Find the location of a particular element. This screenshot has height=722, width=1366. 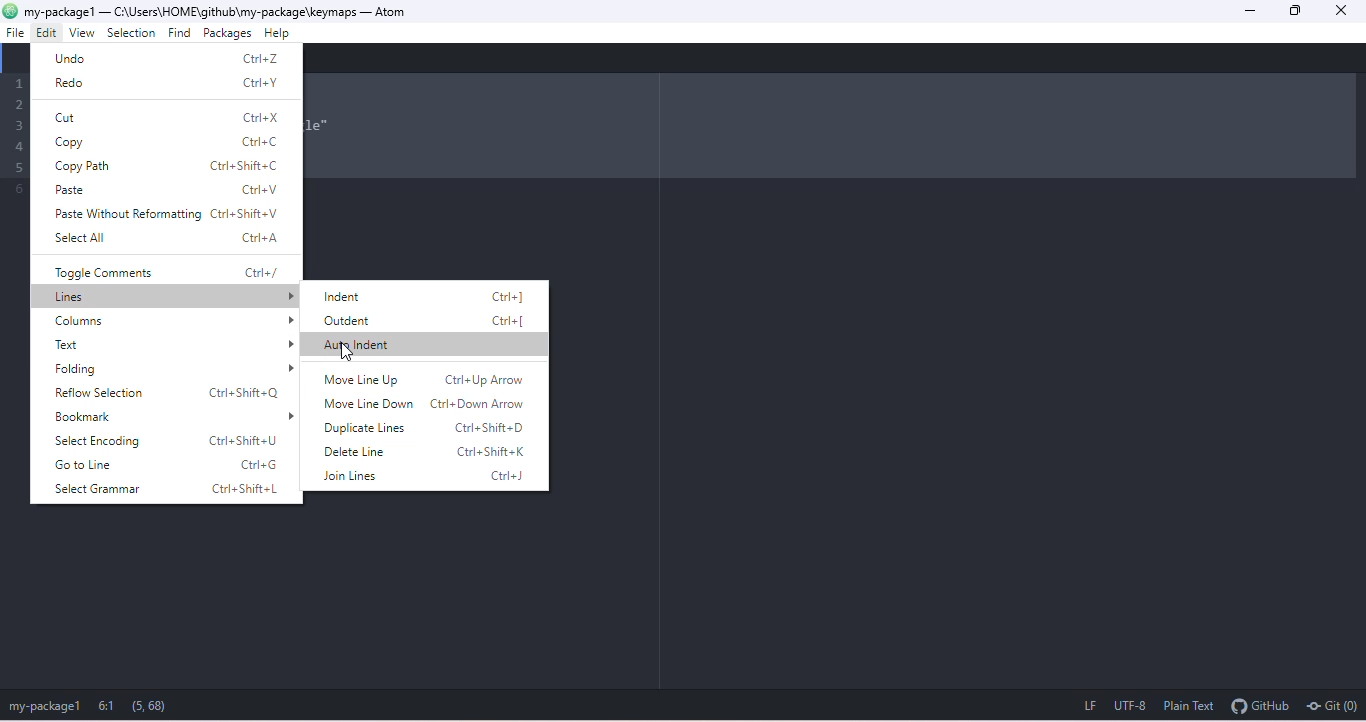

reflow selection is located at coordinates (175, 394).